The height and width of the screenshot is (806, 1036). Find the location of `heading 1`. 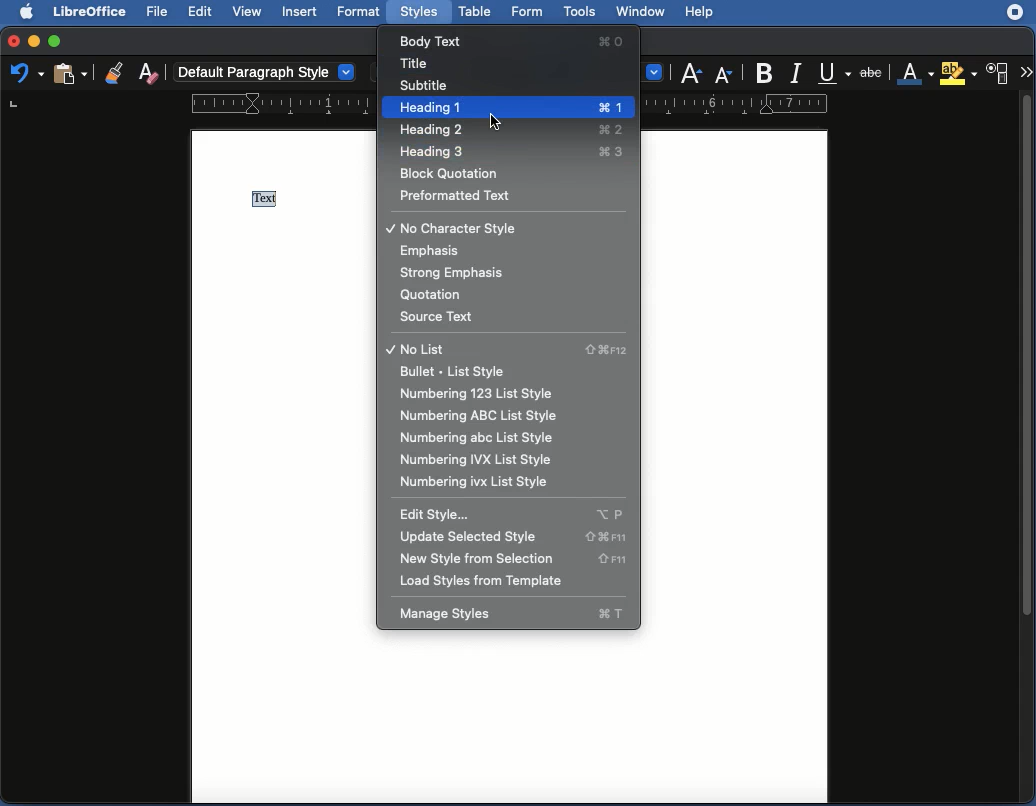

heading 1 is located at coordinates (505, 107).